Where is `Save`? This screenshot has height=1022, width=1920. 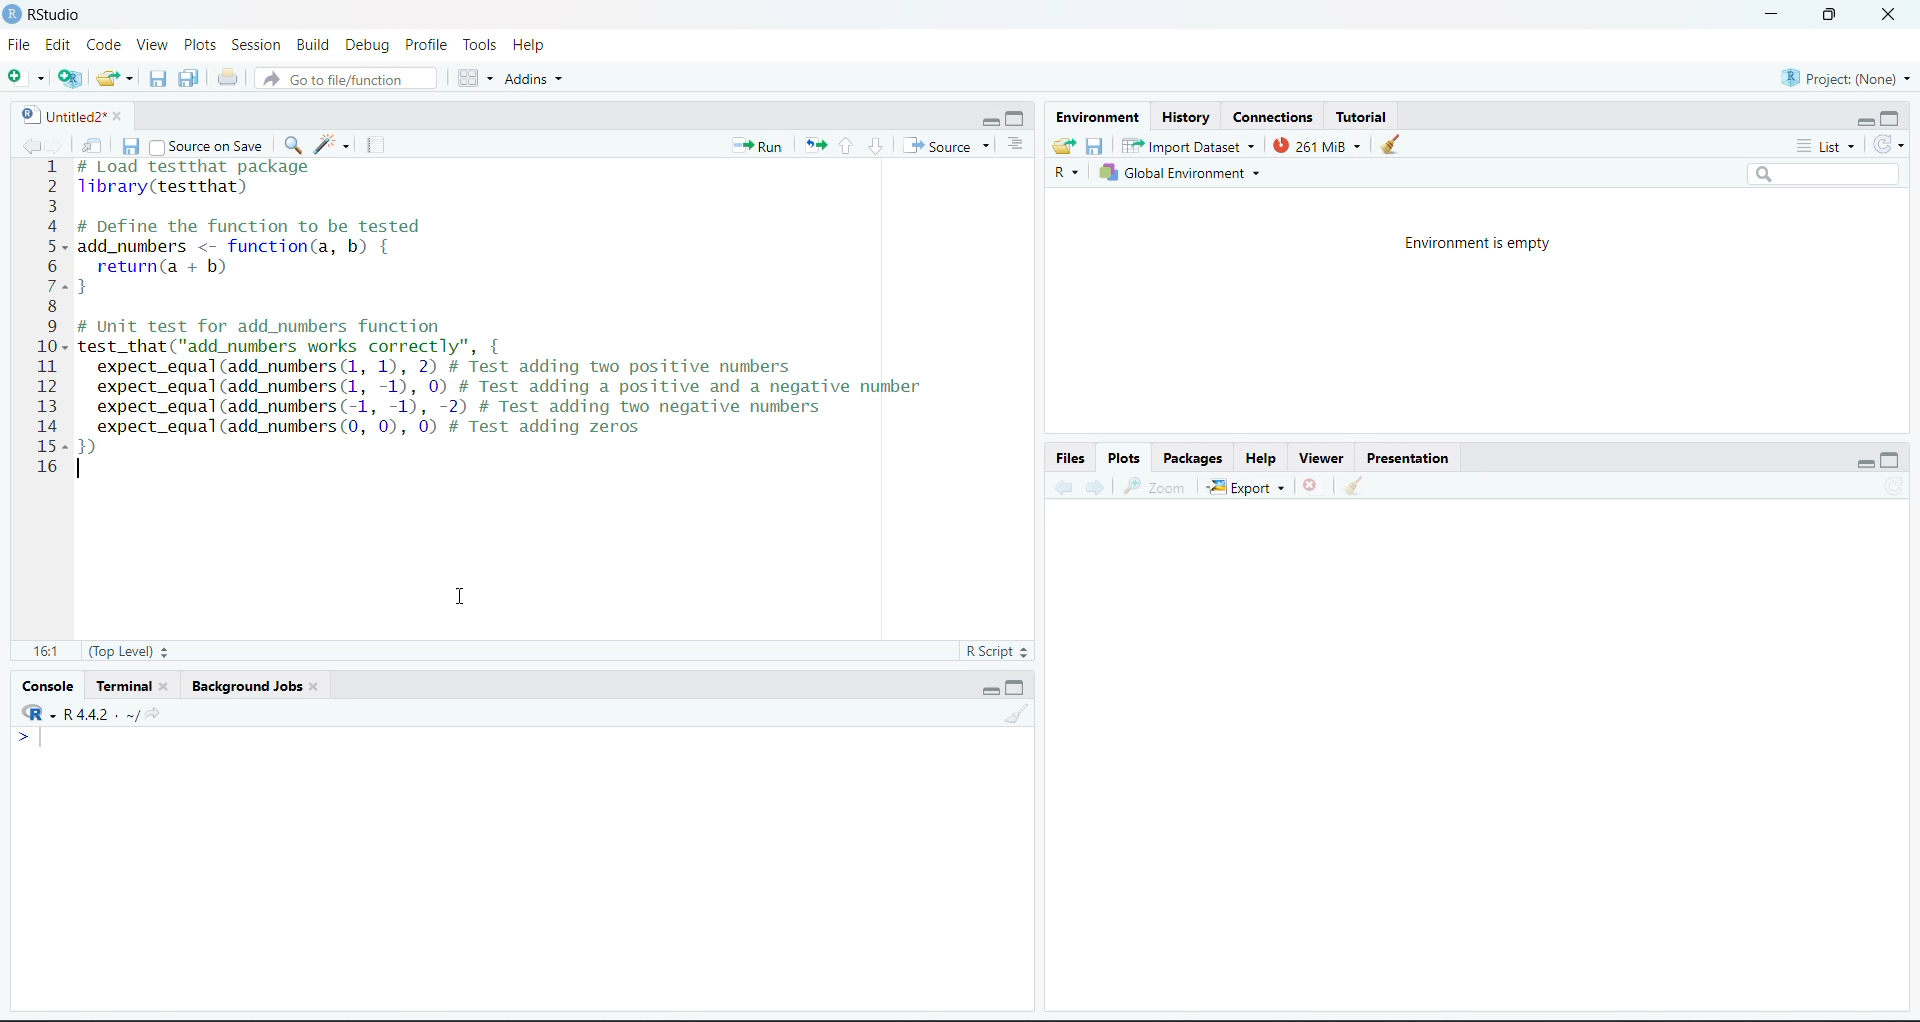
Save is located at coordinates (130, 147).